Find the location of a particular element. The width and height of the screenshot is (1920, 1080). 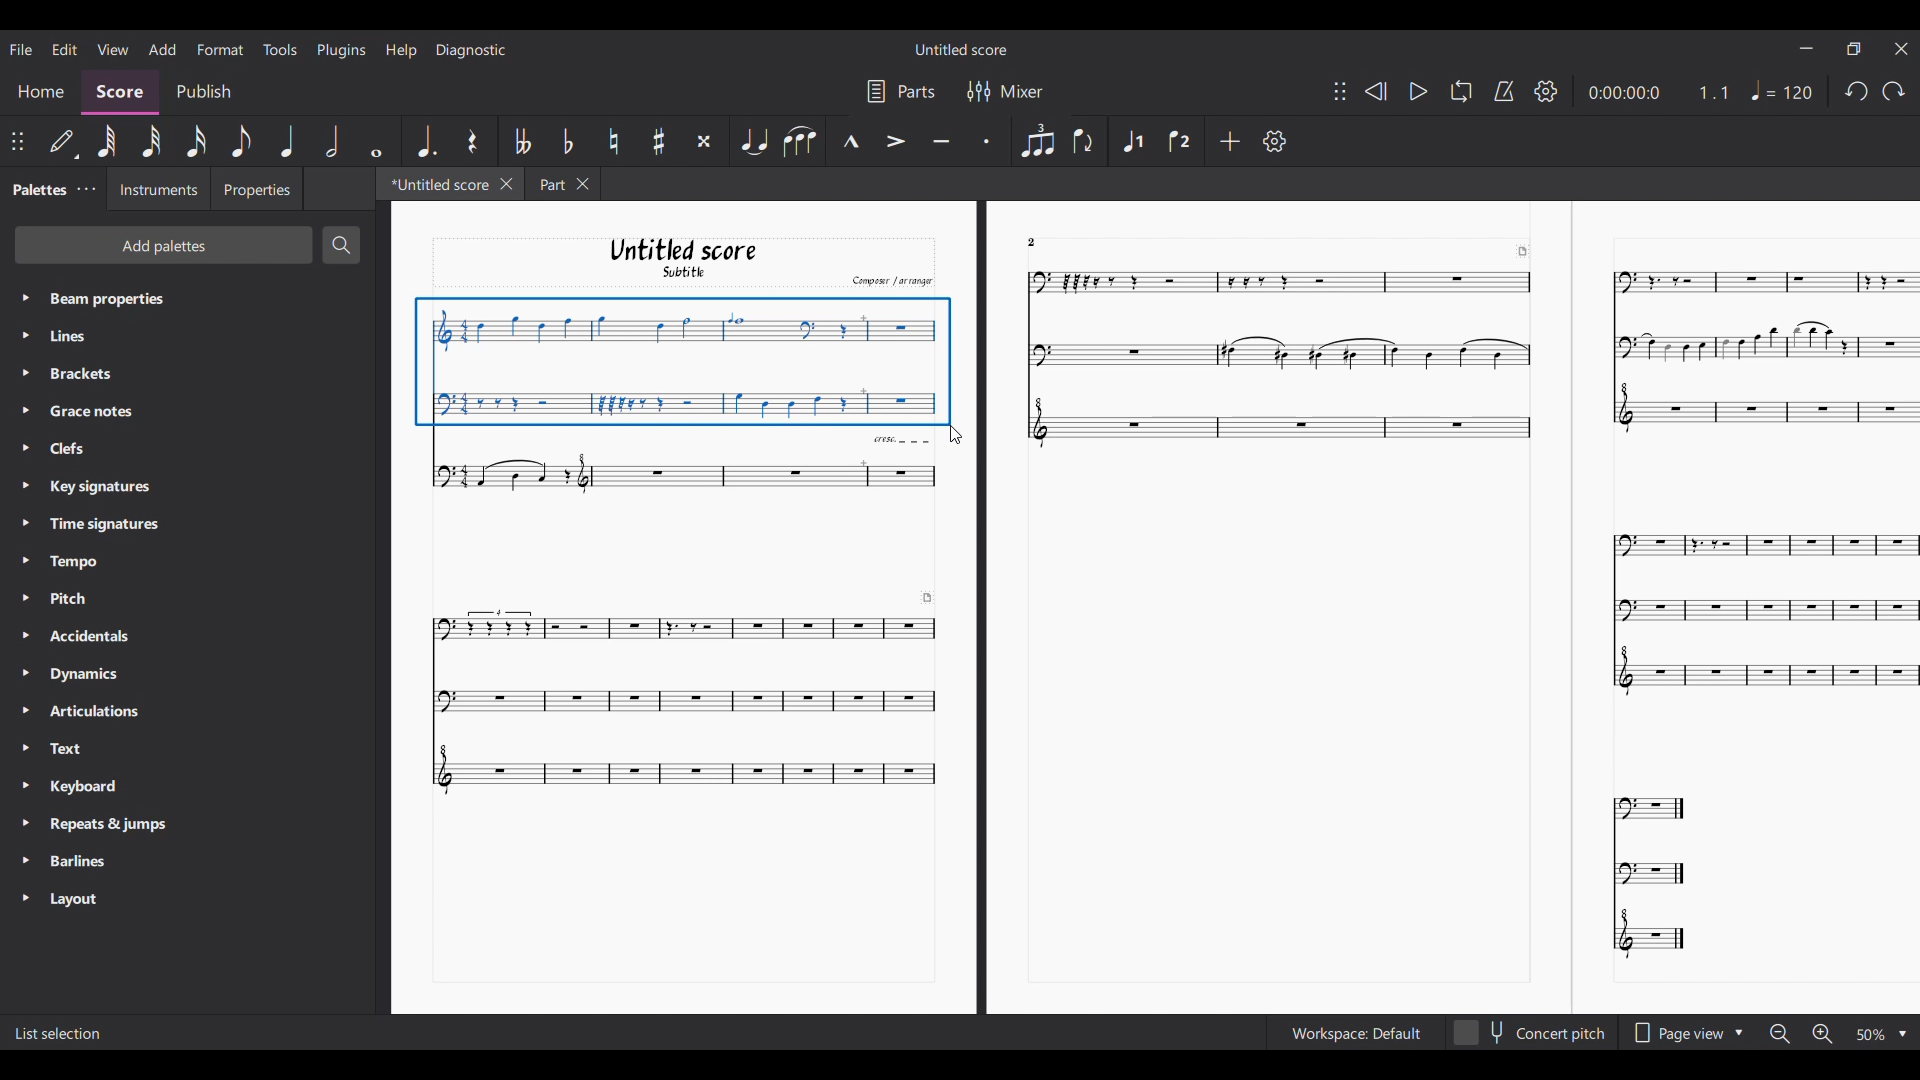

Close is located at coordinates (507, 184).